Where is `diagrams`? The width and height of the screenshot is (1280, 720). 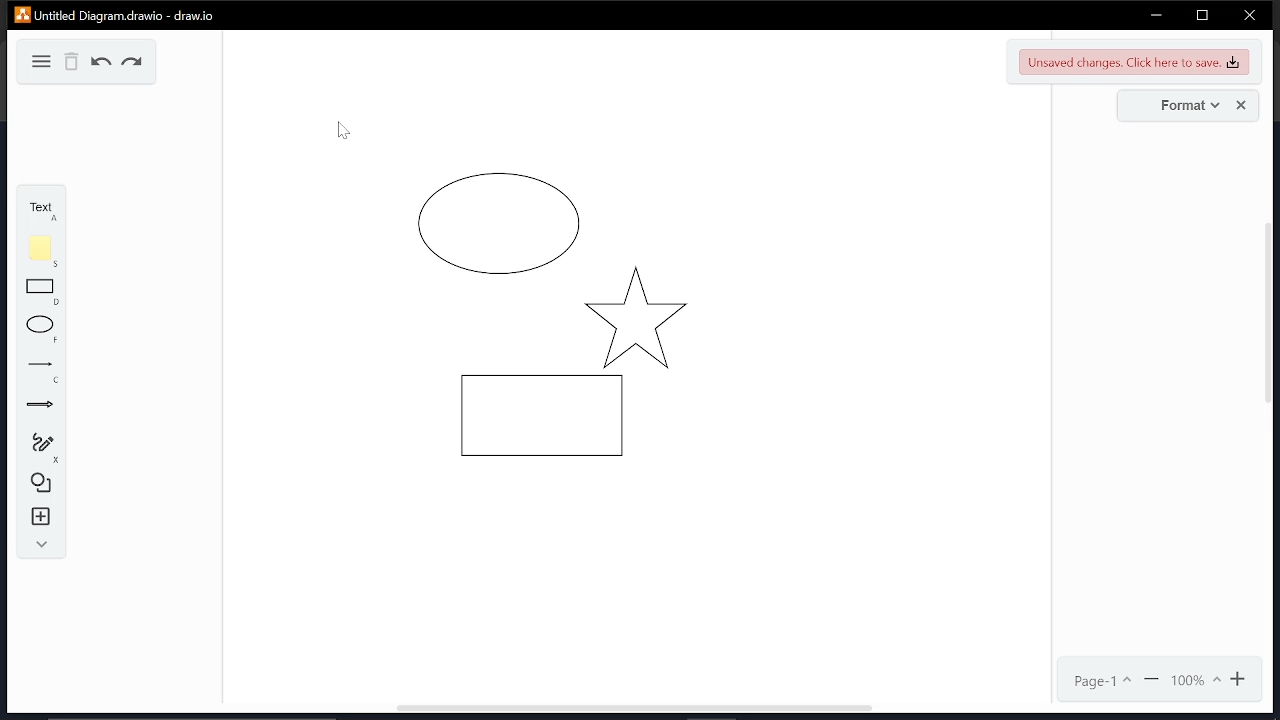
diagrams is located at coordinates (544, 349).